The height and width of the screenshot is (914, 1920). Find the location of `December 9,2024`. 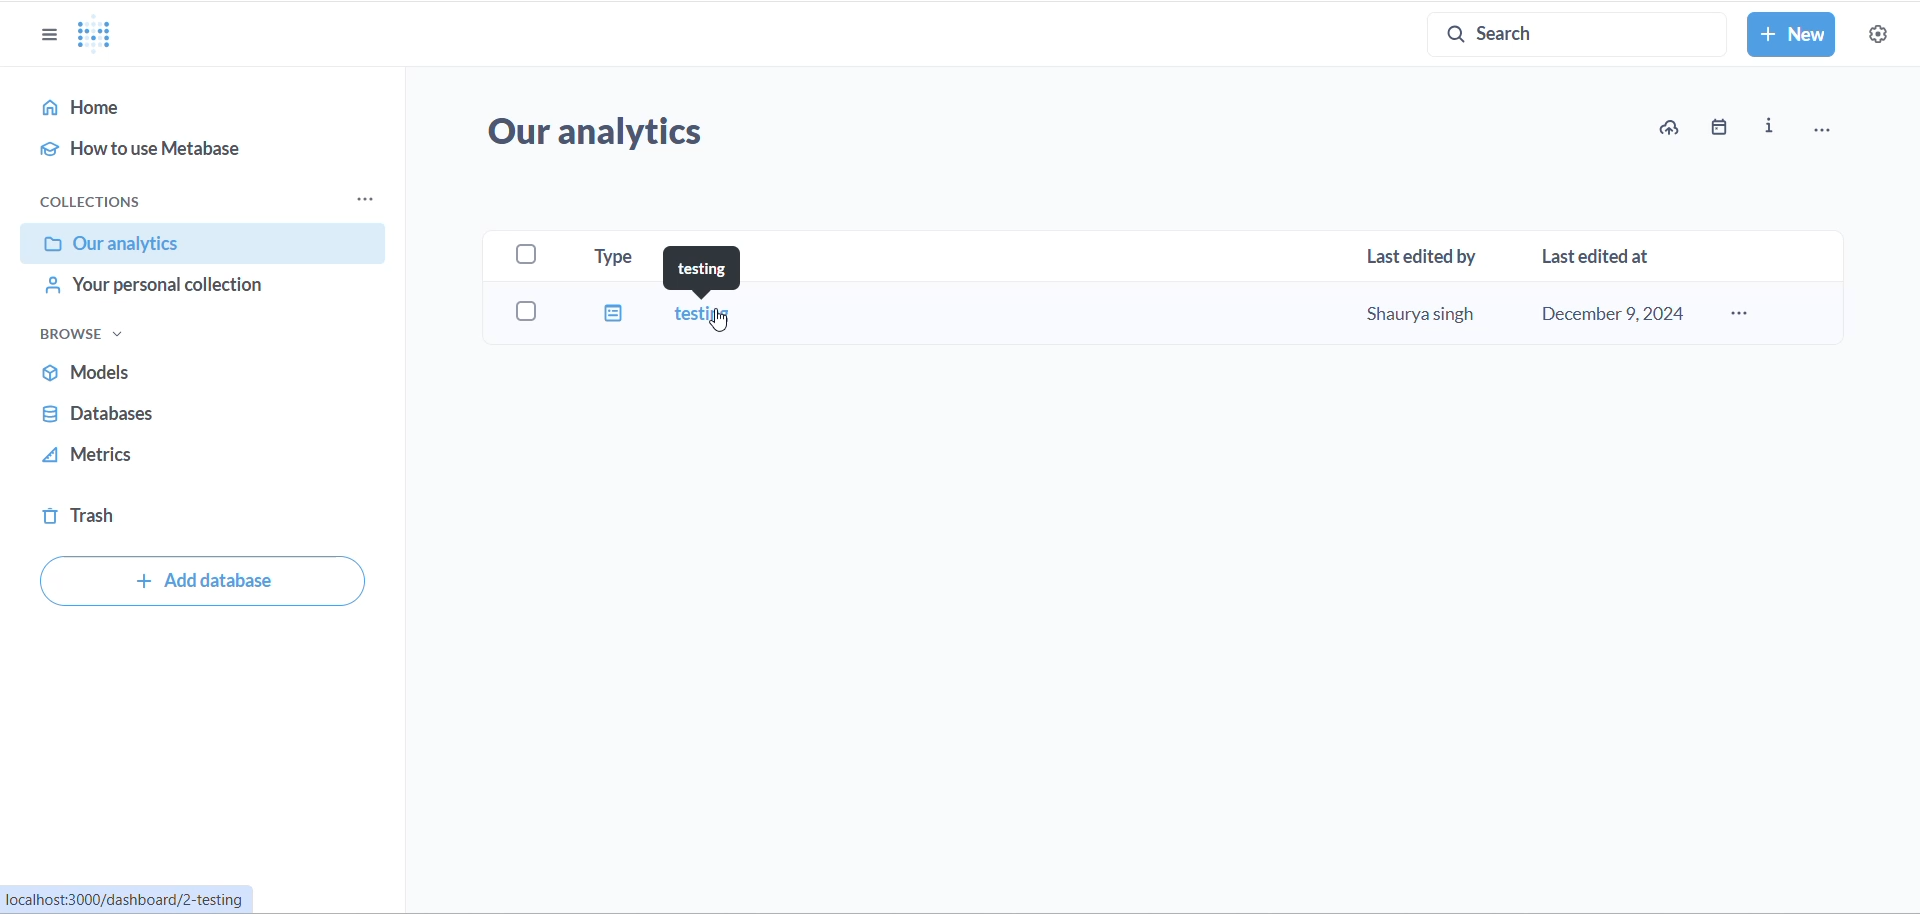

December 9,2024 is located at coordinates (1618, 315).